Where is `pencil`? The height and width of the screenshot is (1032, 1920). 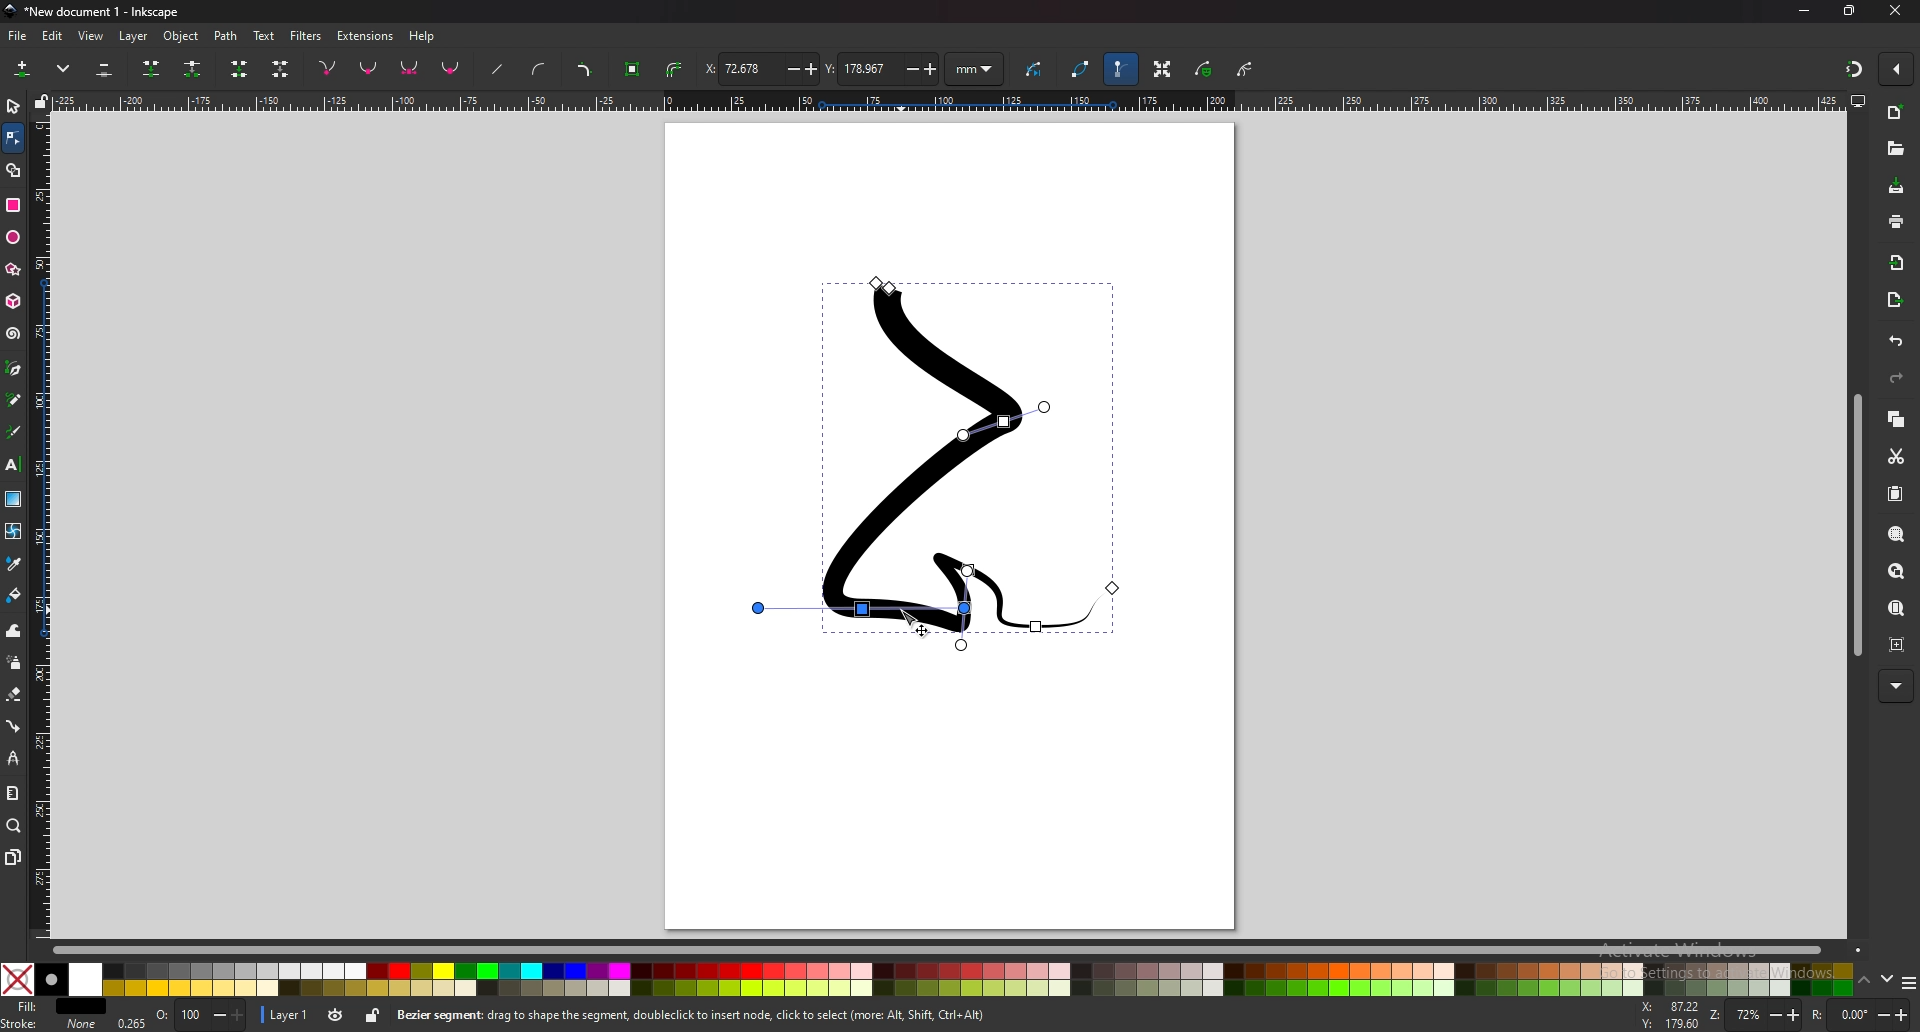 pencil is located at coordinates (14, 399).